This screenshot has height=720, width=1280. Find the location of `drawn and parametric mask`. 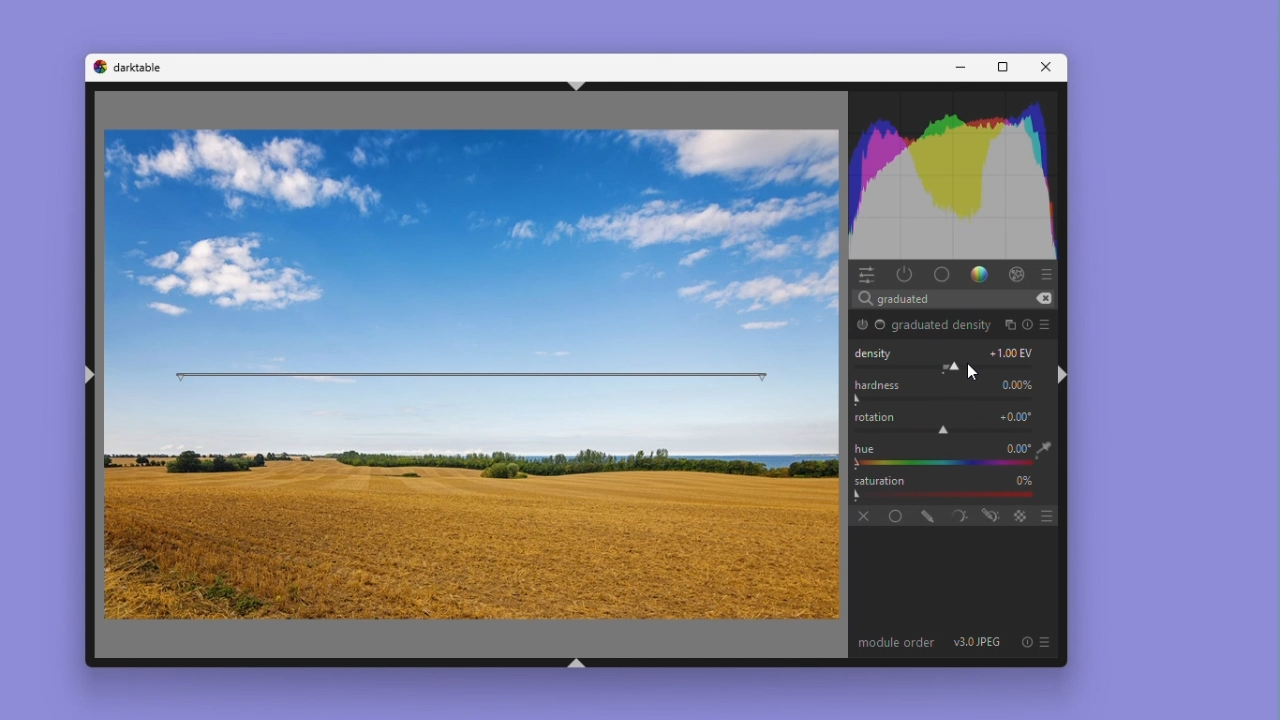

drawn and parametric mask is located at coordinates (988, 515).